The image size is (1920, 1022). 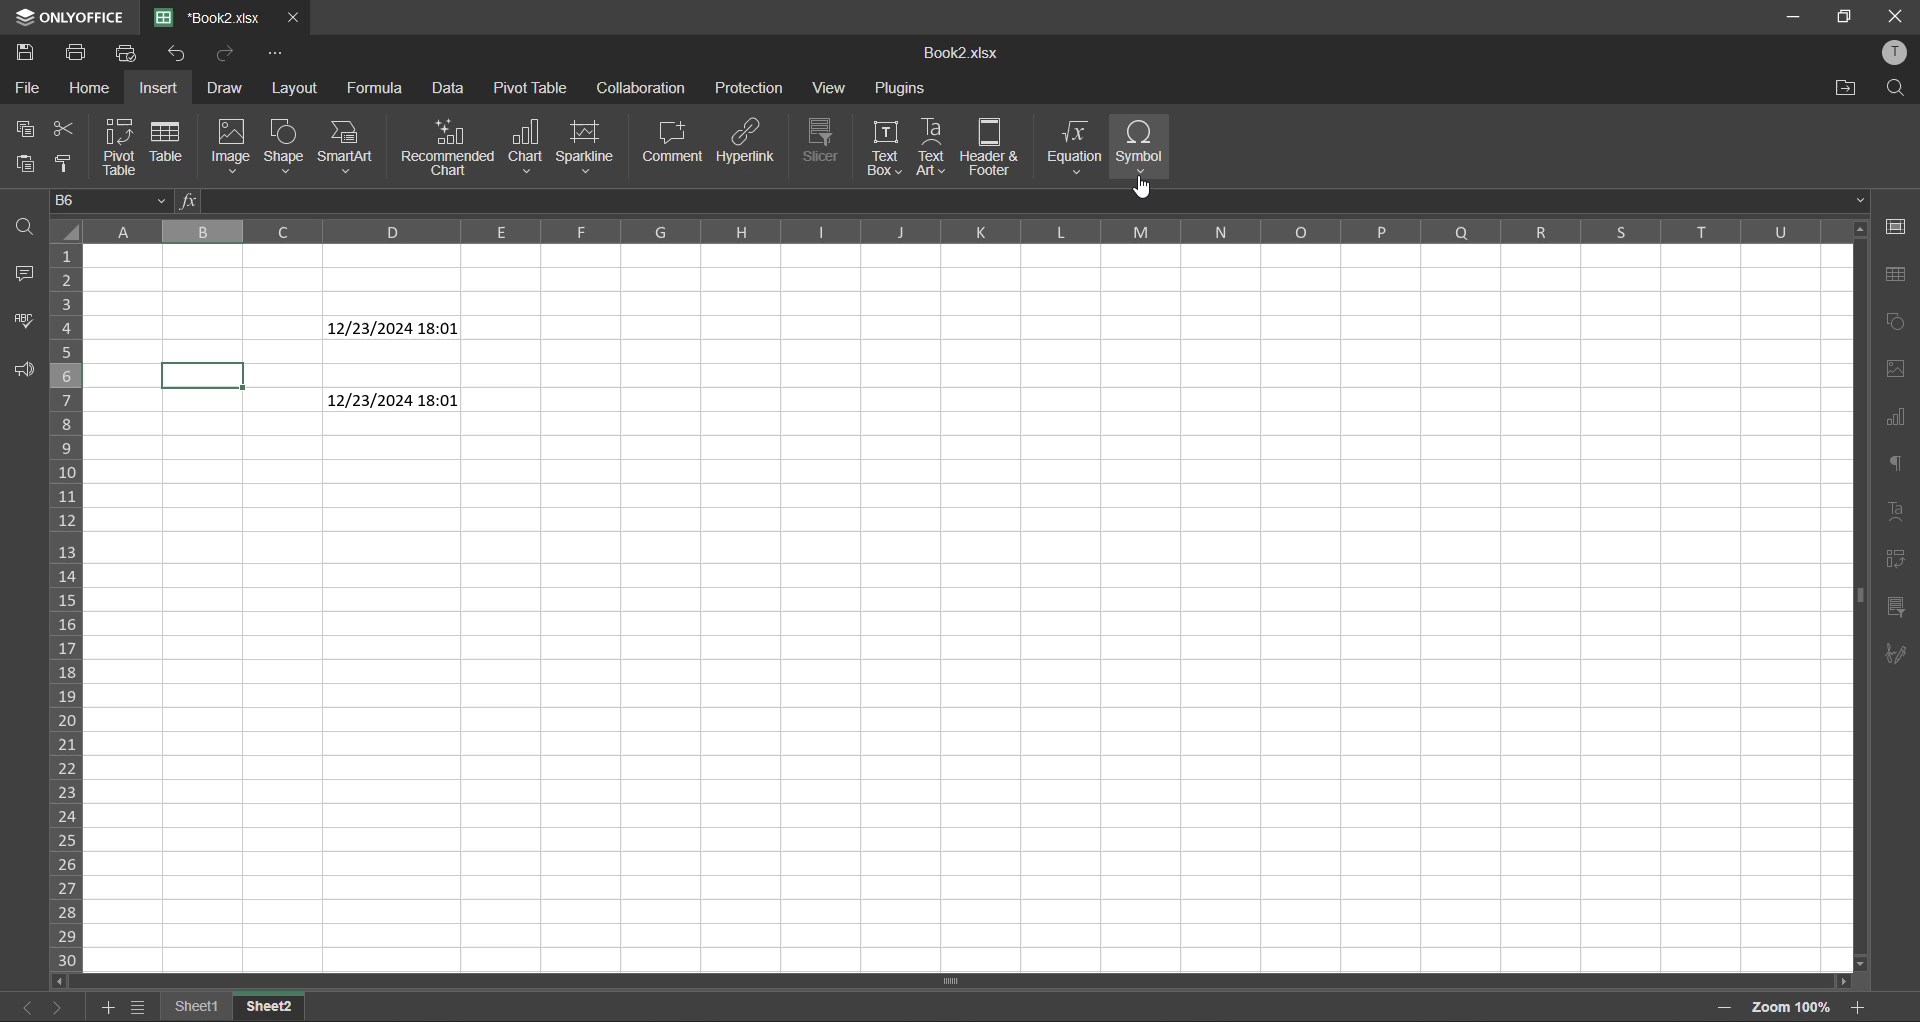 I want to click on zoom in, so click(x=1721, y=1004).